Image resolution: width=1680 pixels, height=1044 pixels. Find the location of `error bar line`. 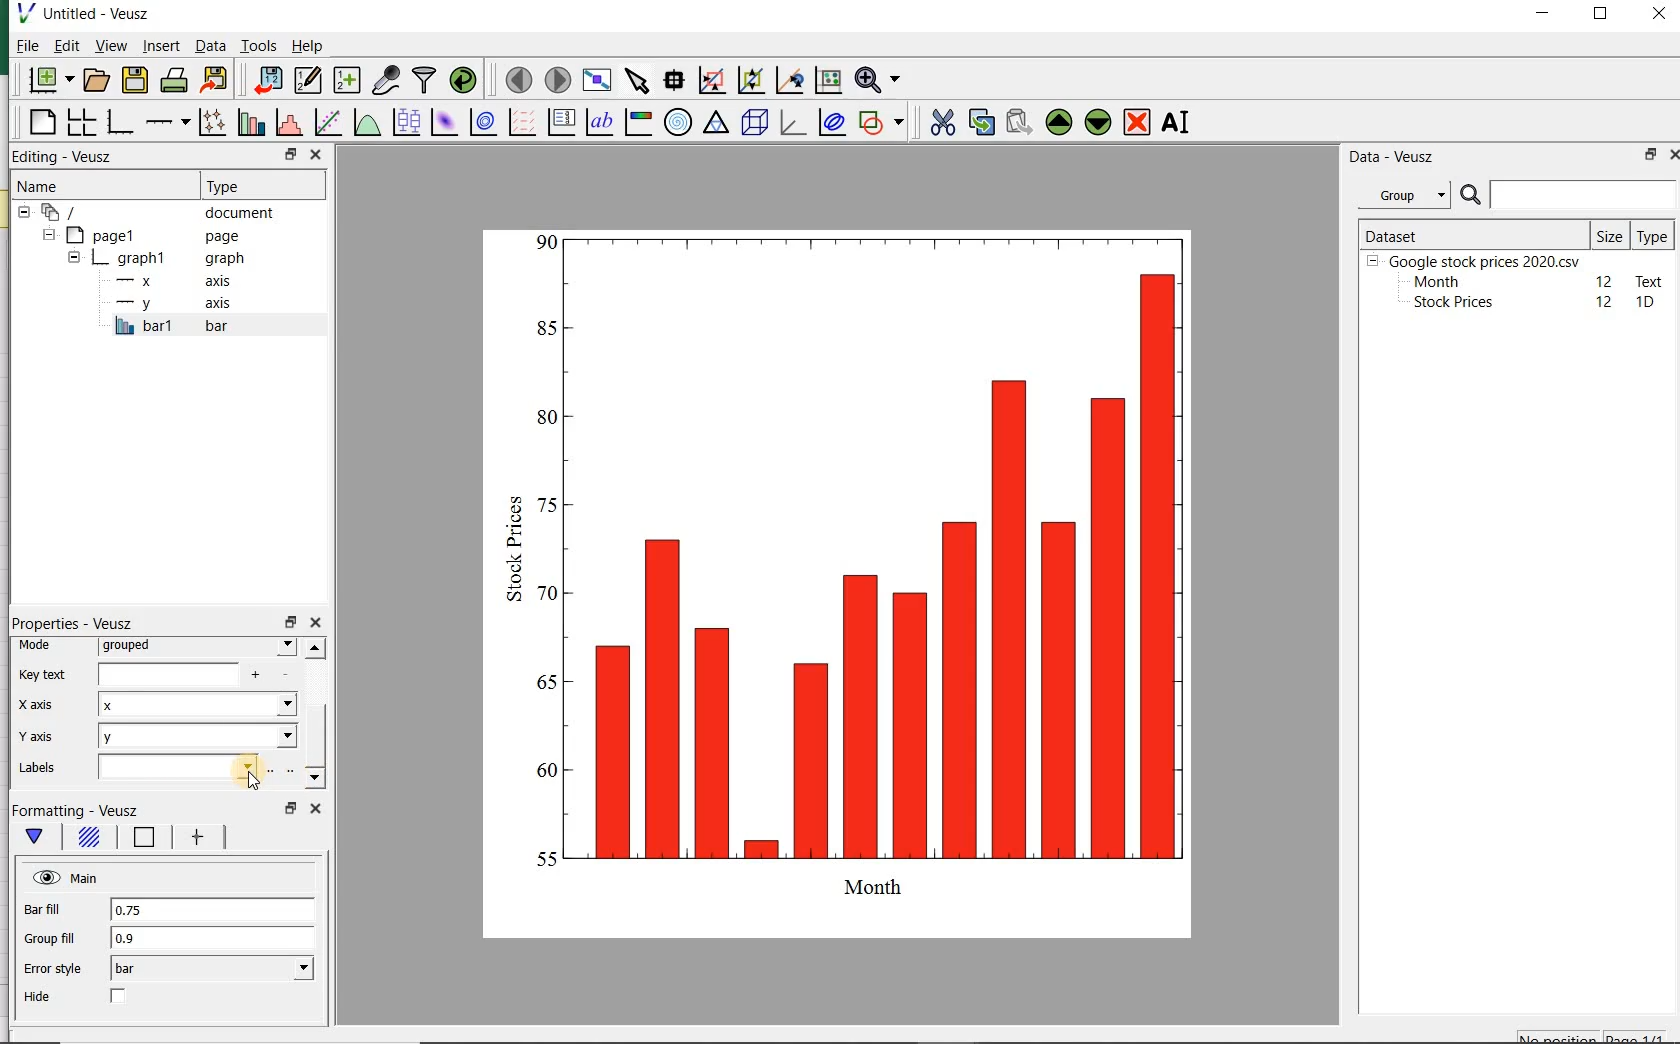

error bar line is located at coordinates (201, 837).